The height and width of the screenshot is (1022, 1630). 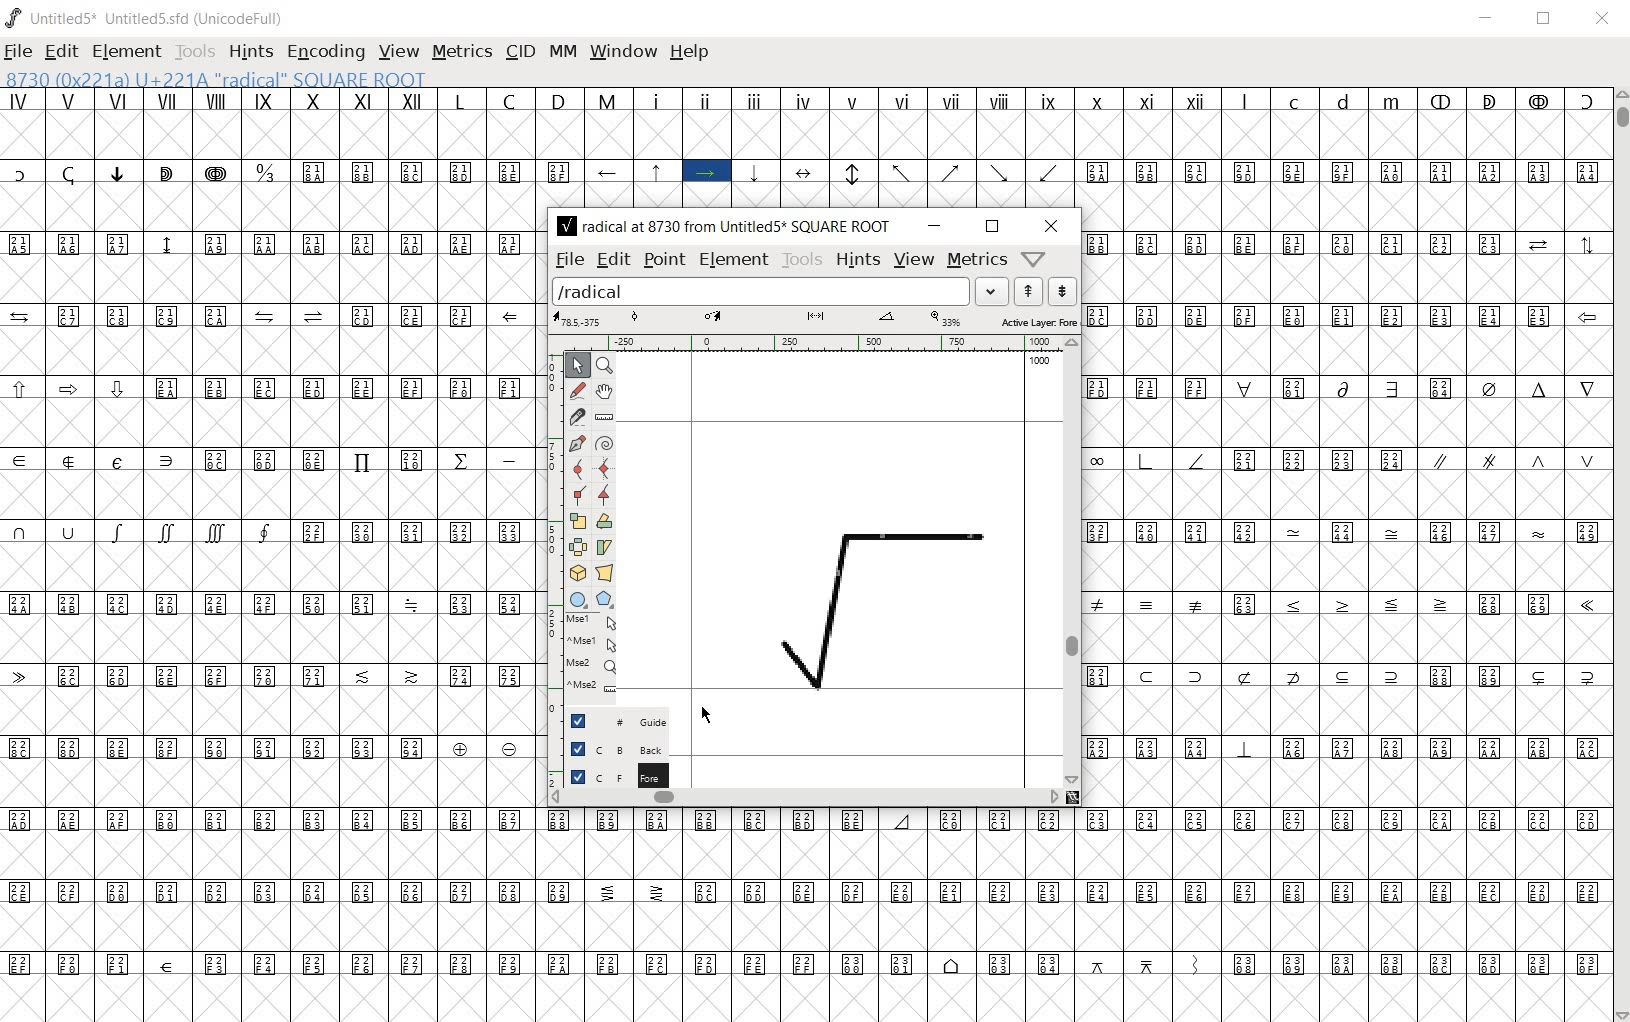 What do you see at coordinates (805, 799) in the screenshot?
I see `scrollbar` at bounding box center [805, 799].